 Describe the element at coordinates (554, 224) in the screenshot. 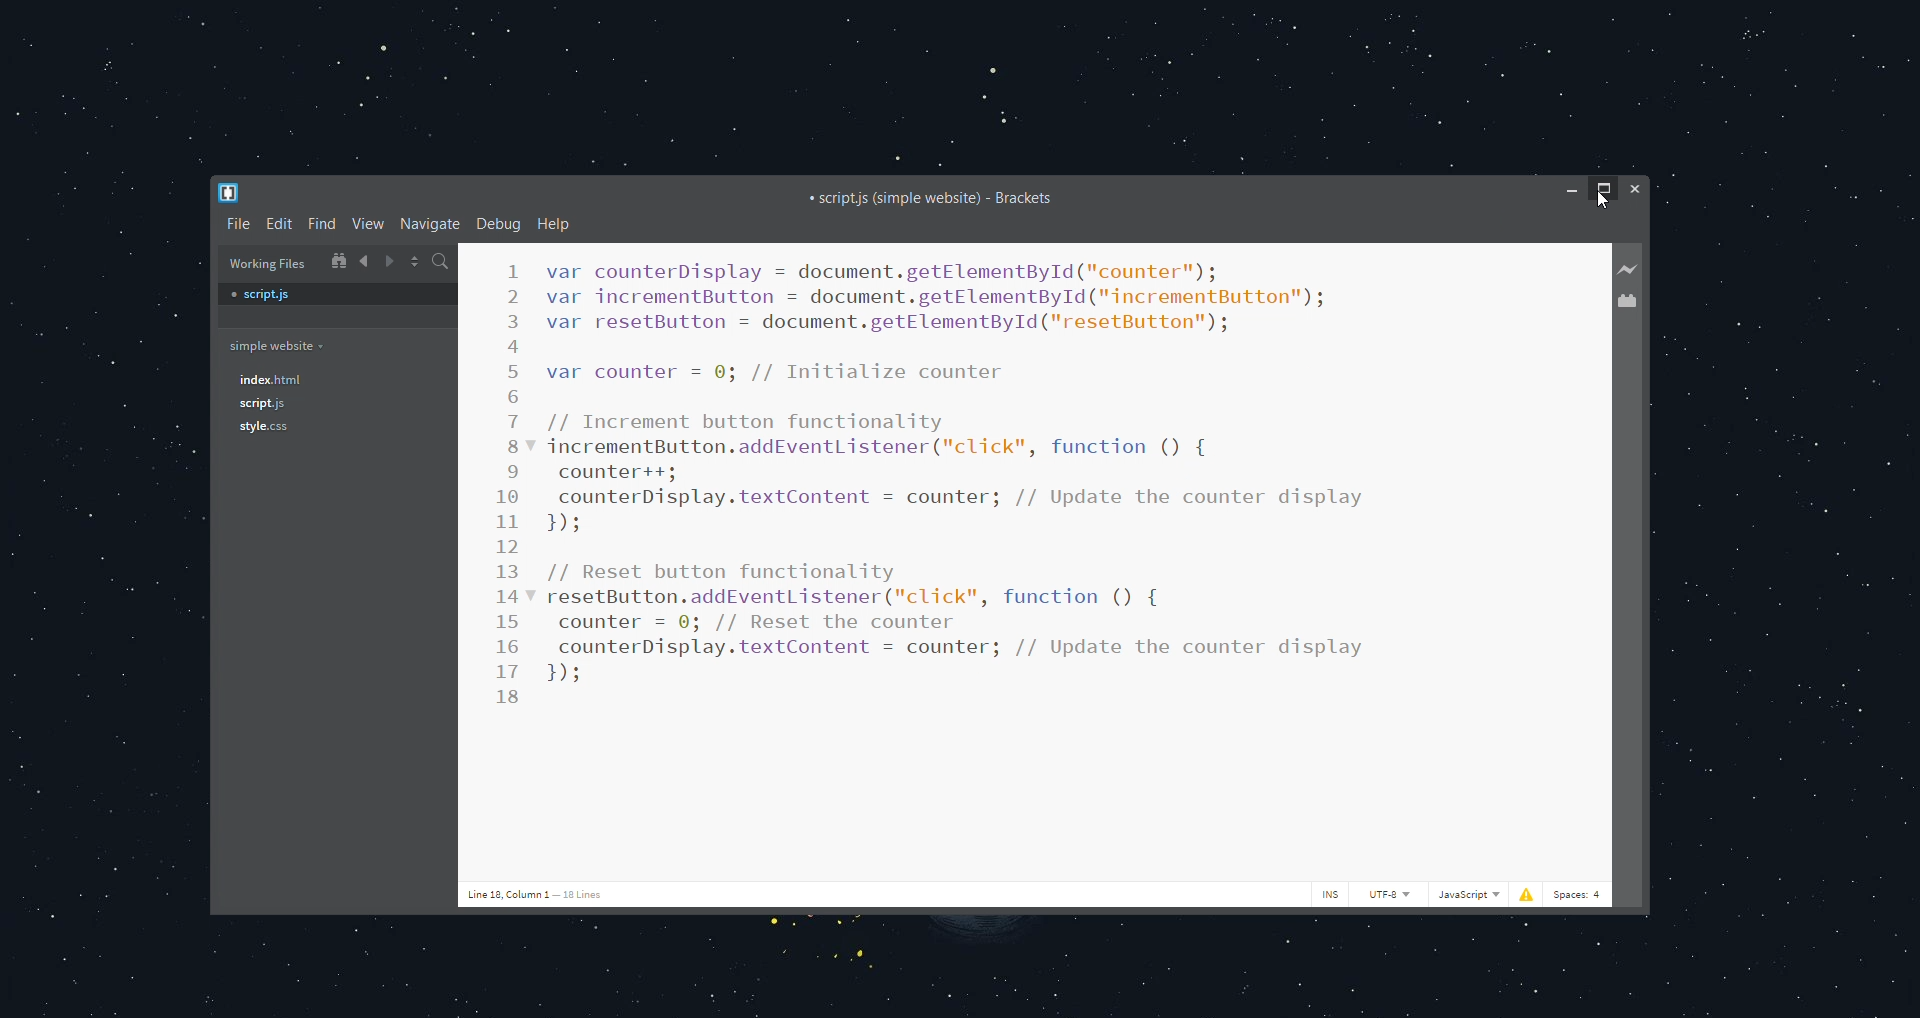

I see `help` at that location.